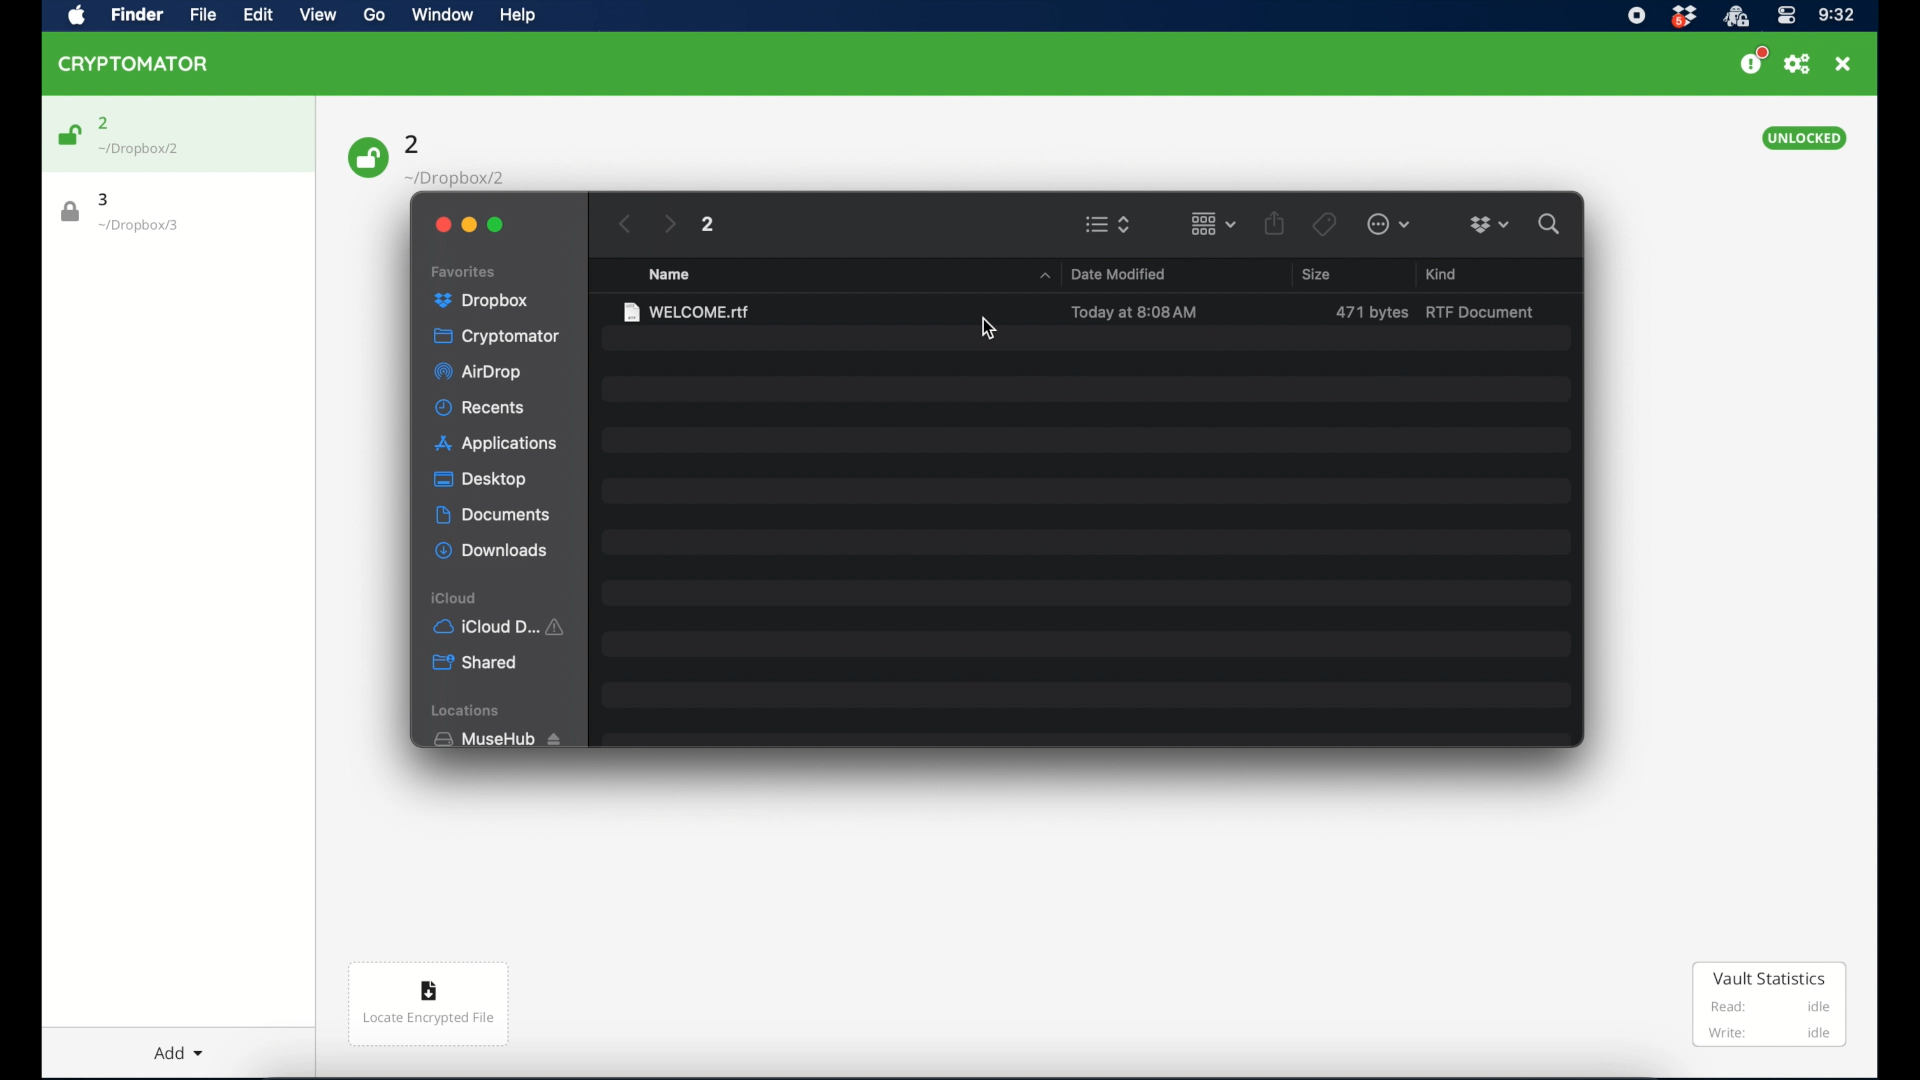 Image resolution: width=1920 pixels, height=1080 pixels. I want to click on rtf document, so click(1481, 312).